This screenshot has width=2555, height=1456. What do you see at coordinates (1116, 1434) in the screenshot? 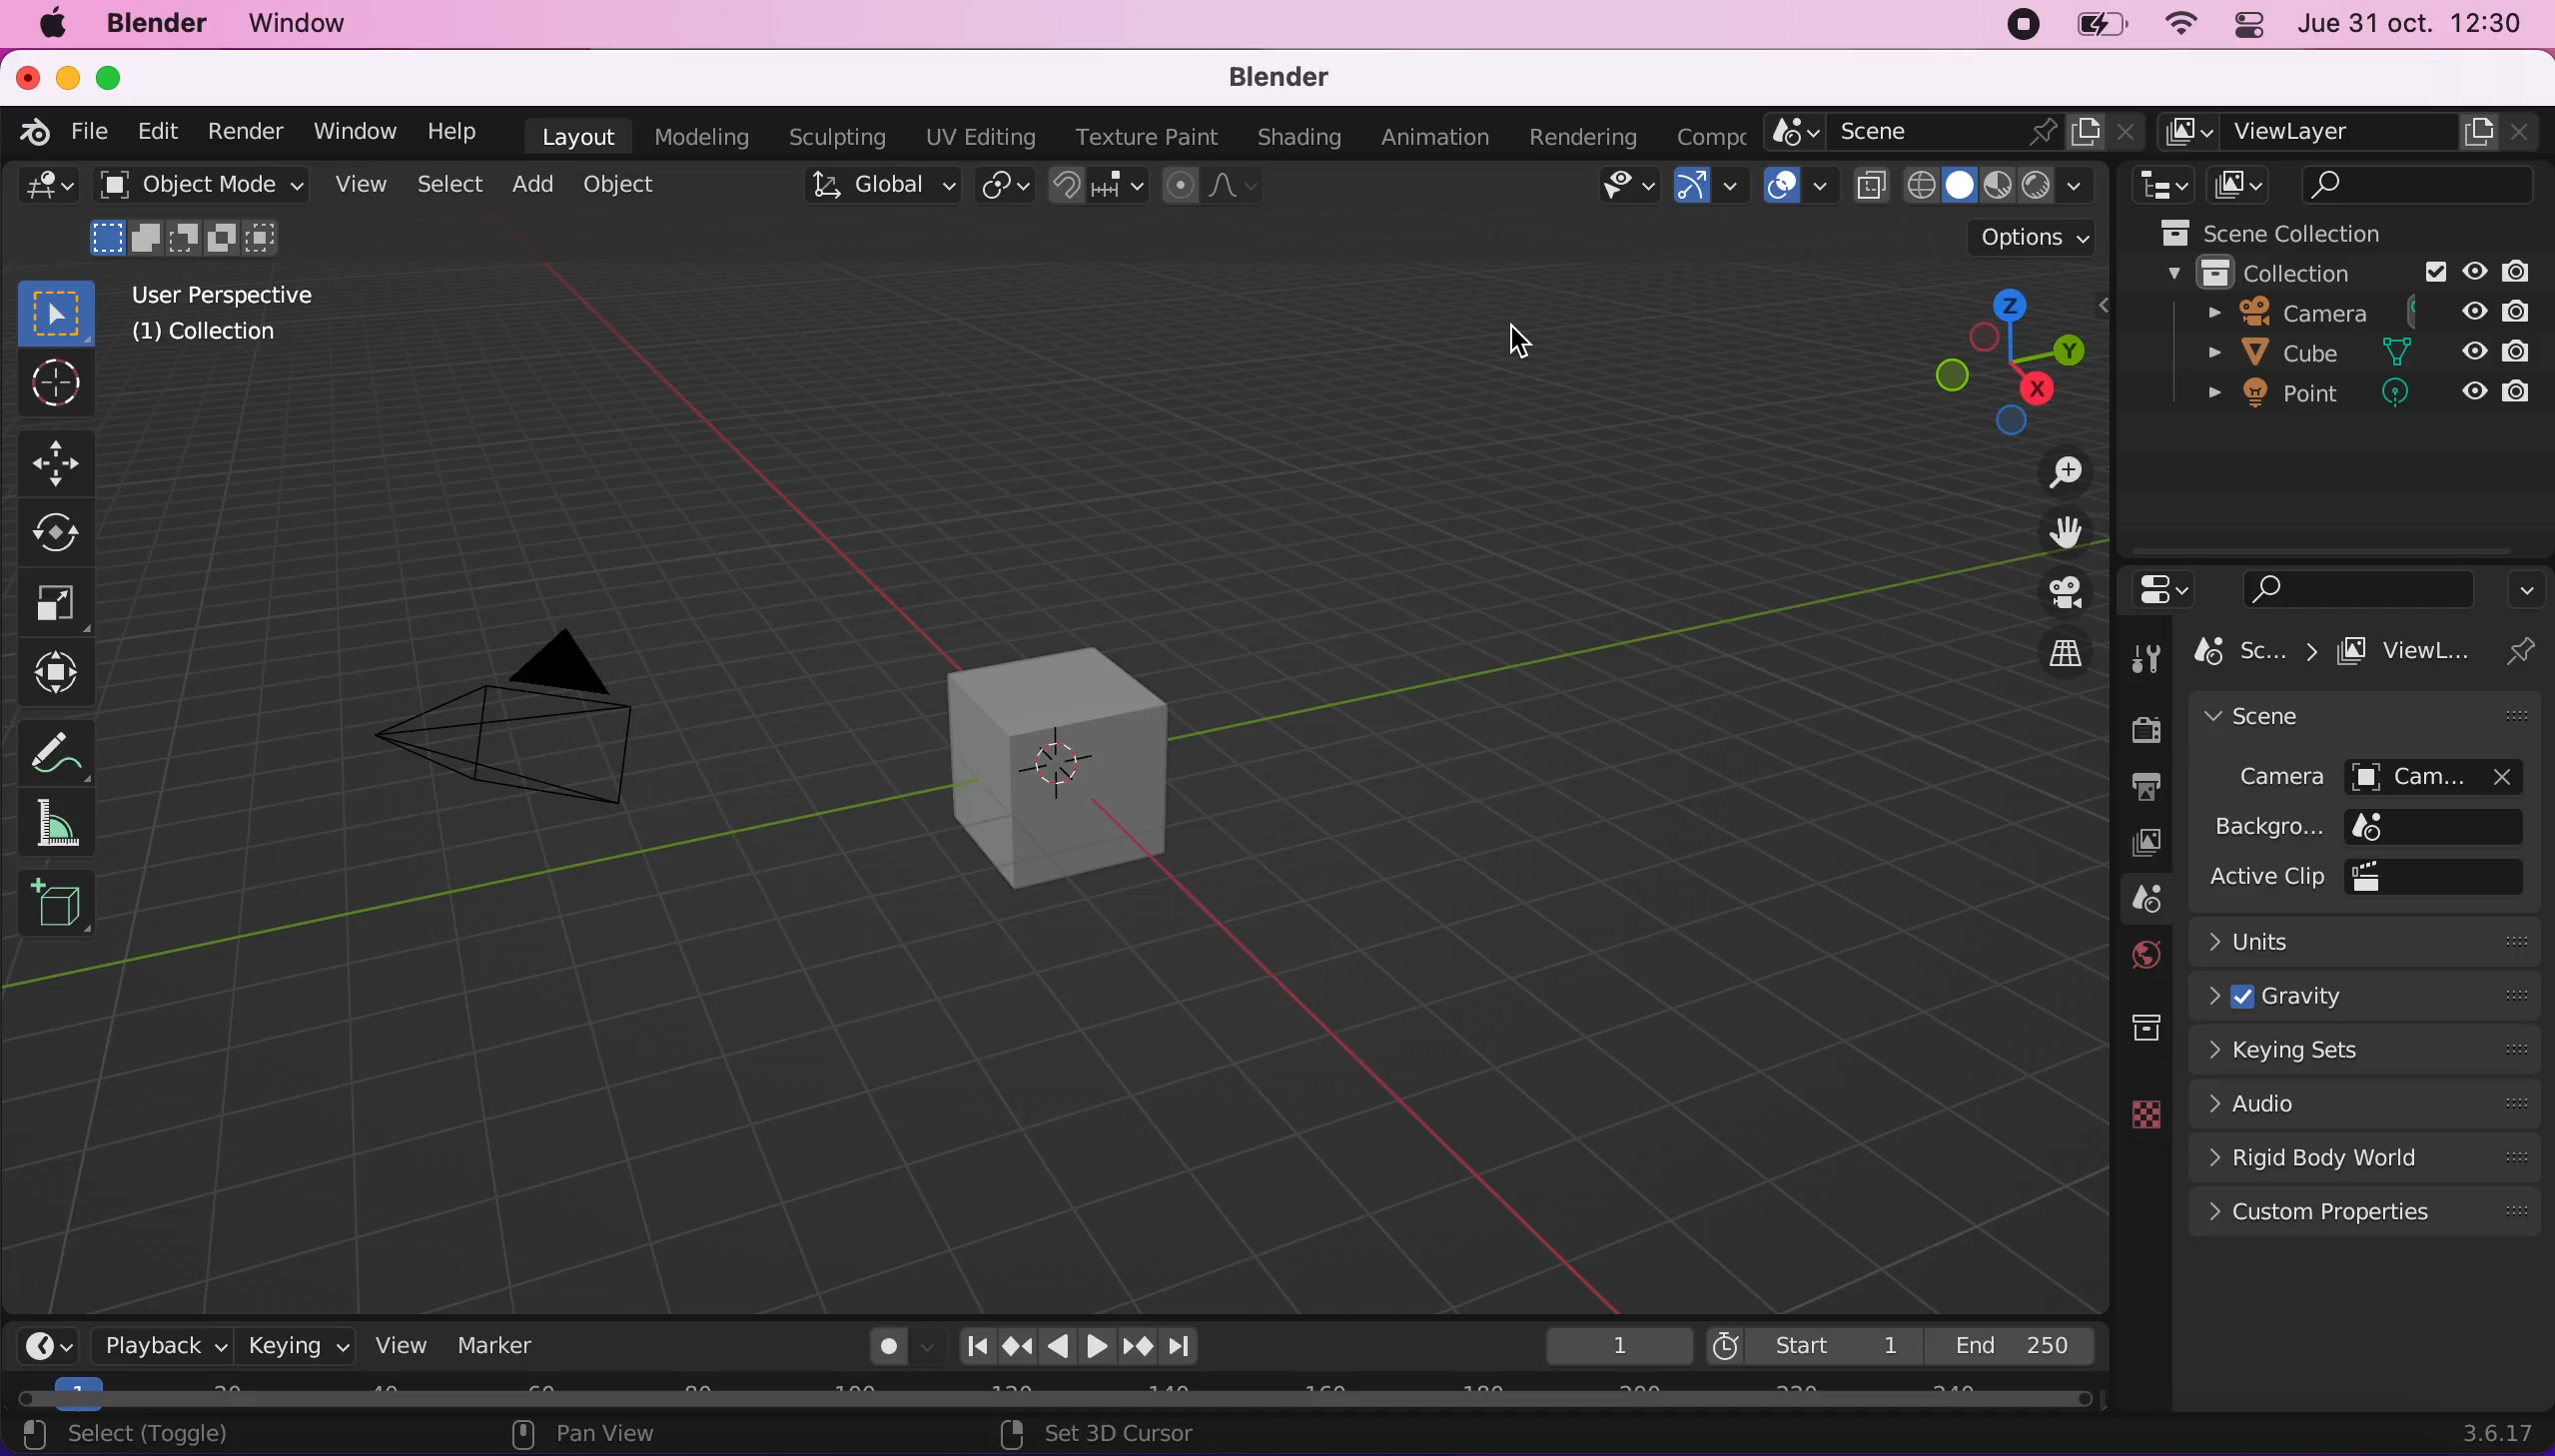
I see `set 3d cursor` at bounding box center [1116, 1434].